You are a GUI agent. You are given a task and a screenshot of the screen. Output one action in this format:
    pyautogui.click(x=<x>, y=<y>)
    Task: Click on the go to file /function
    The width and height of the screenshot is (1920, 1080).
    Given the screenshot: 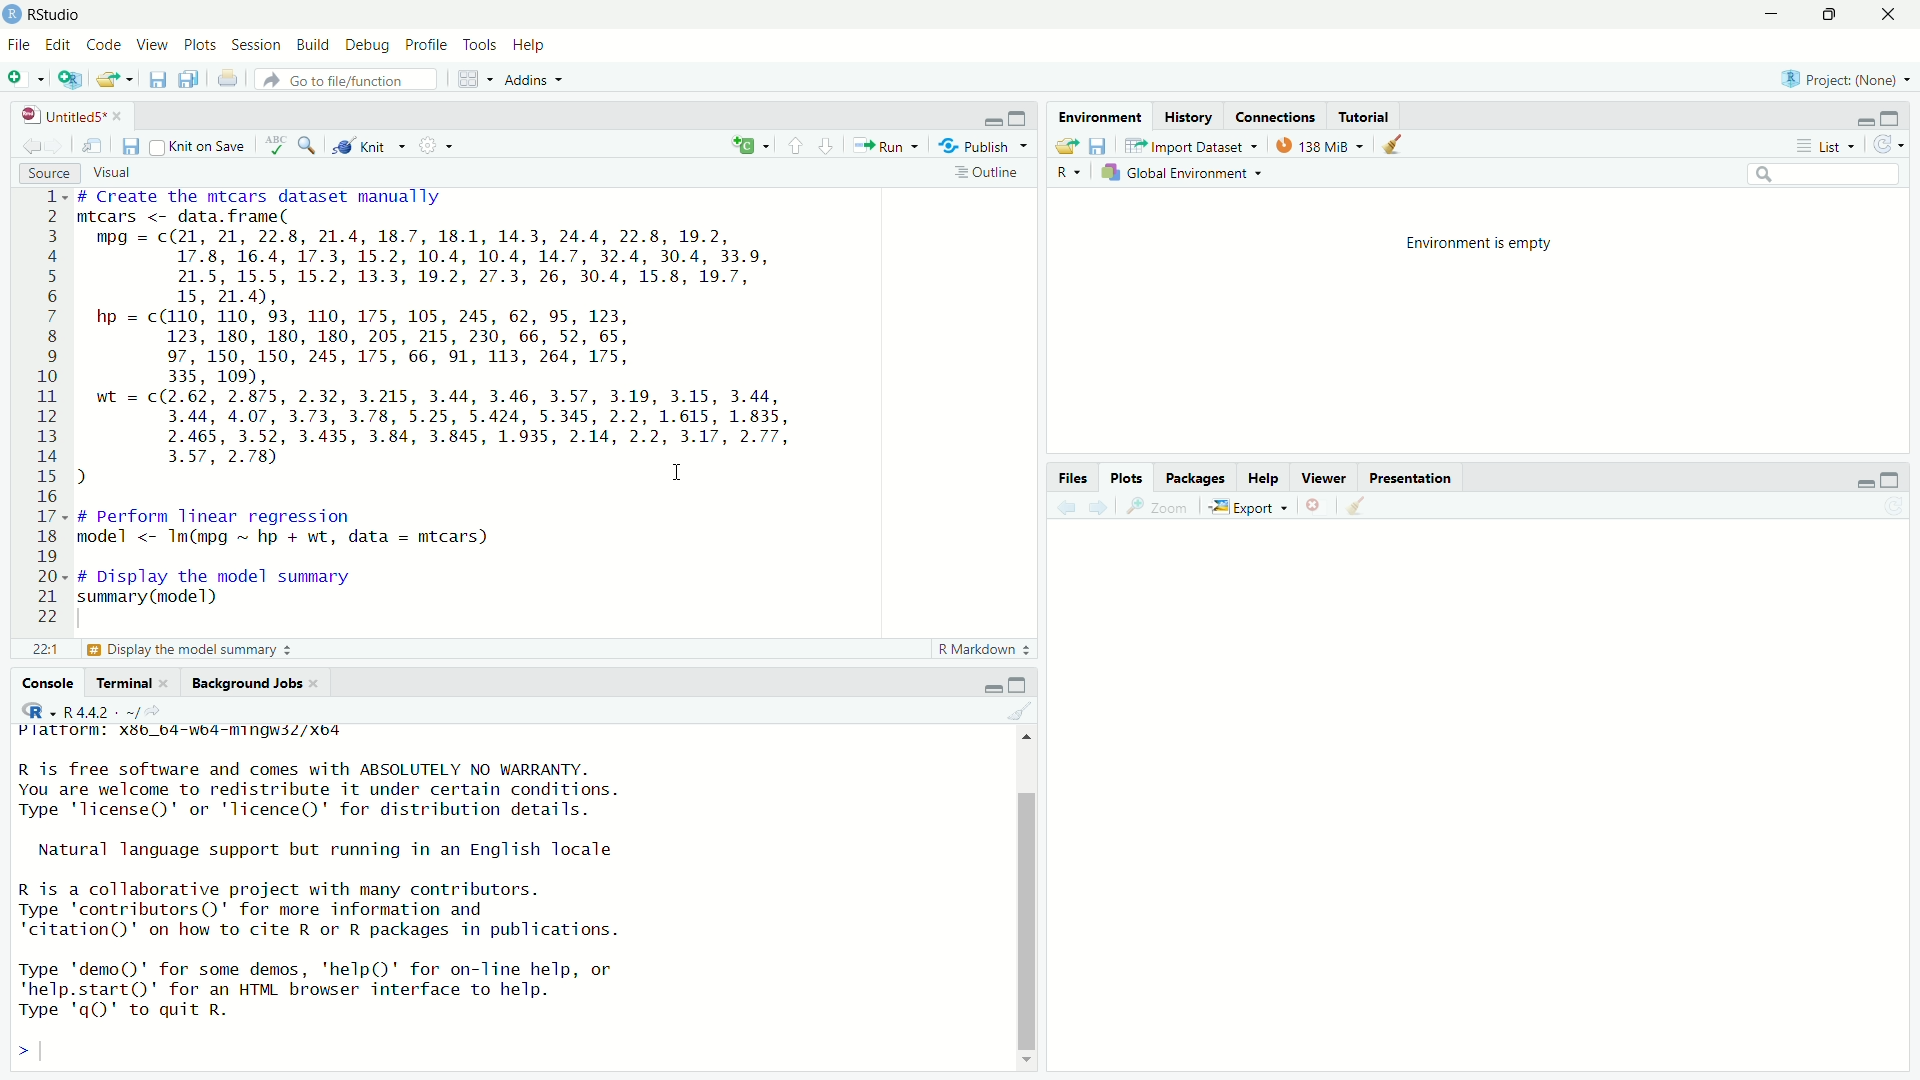 What is the action you would take?
    pyautogui.click(x=346, y=81)
    